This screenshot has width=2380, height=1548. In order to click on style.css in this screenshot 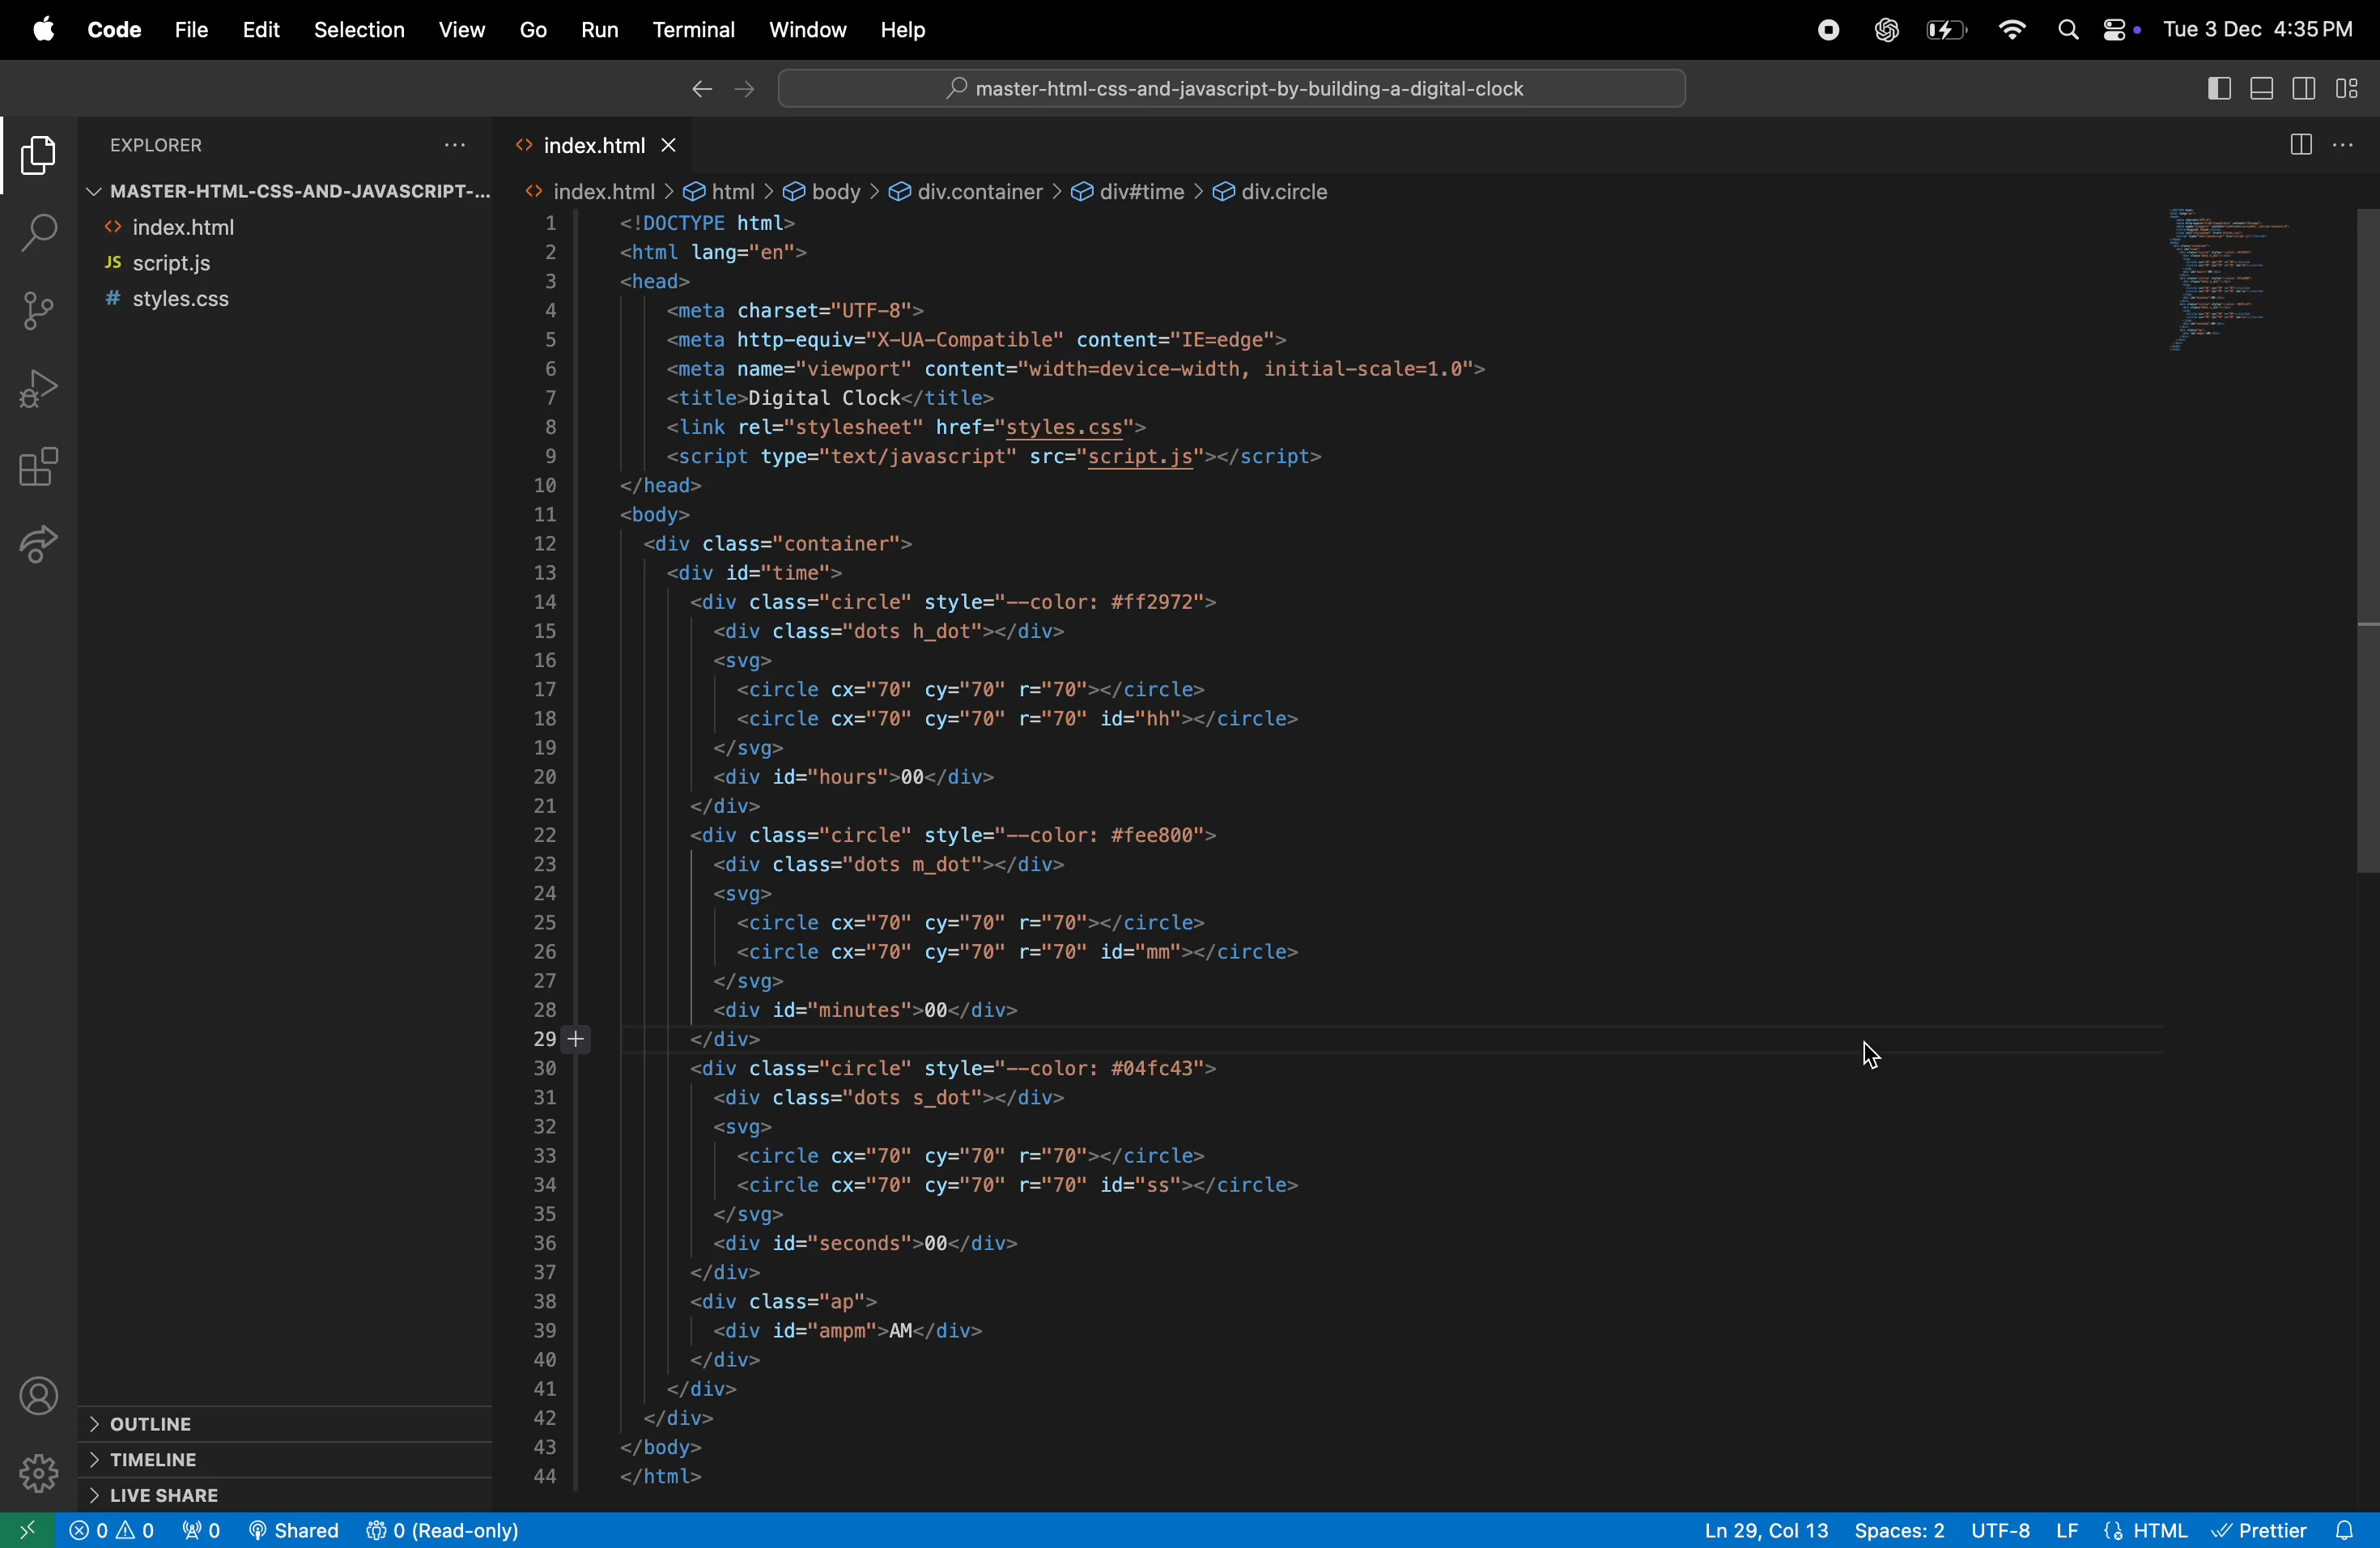, I will do `click(270, 304)`.